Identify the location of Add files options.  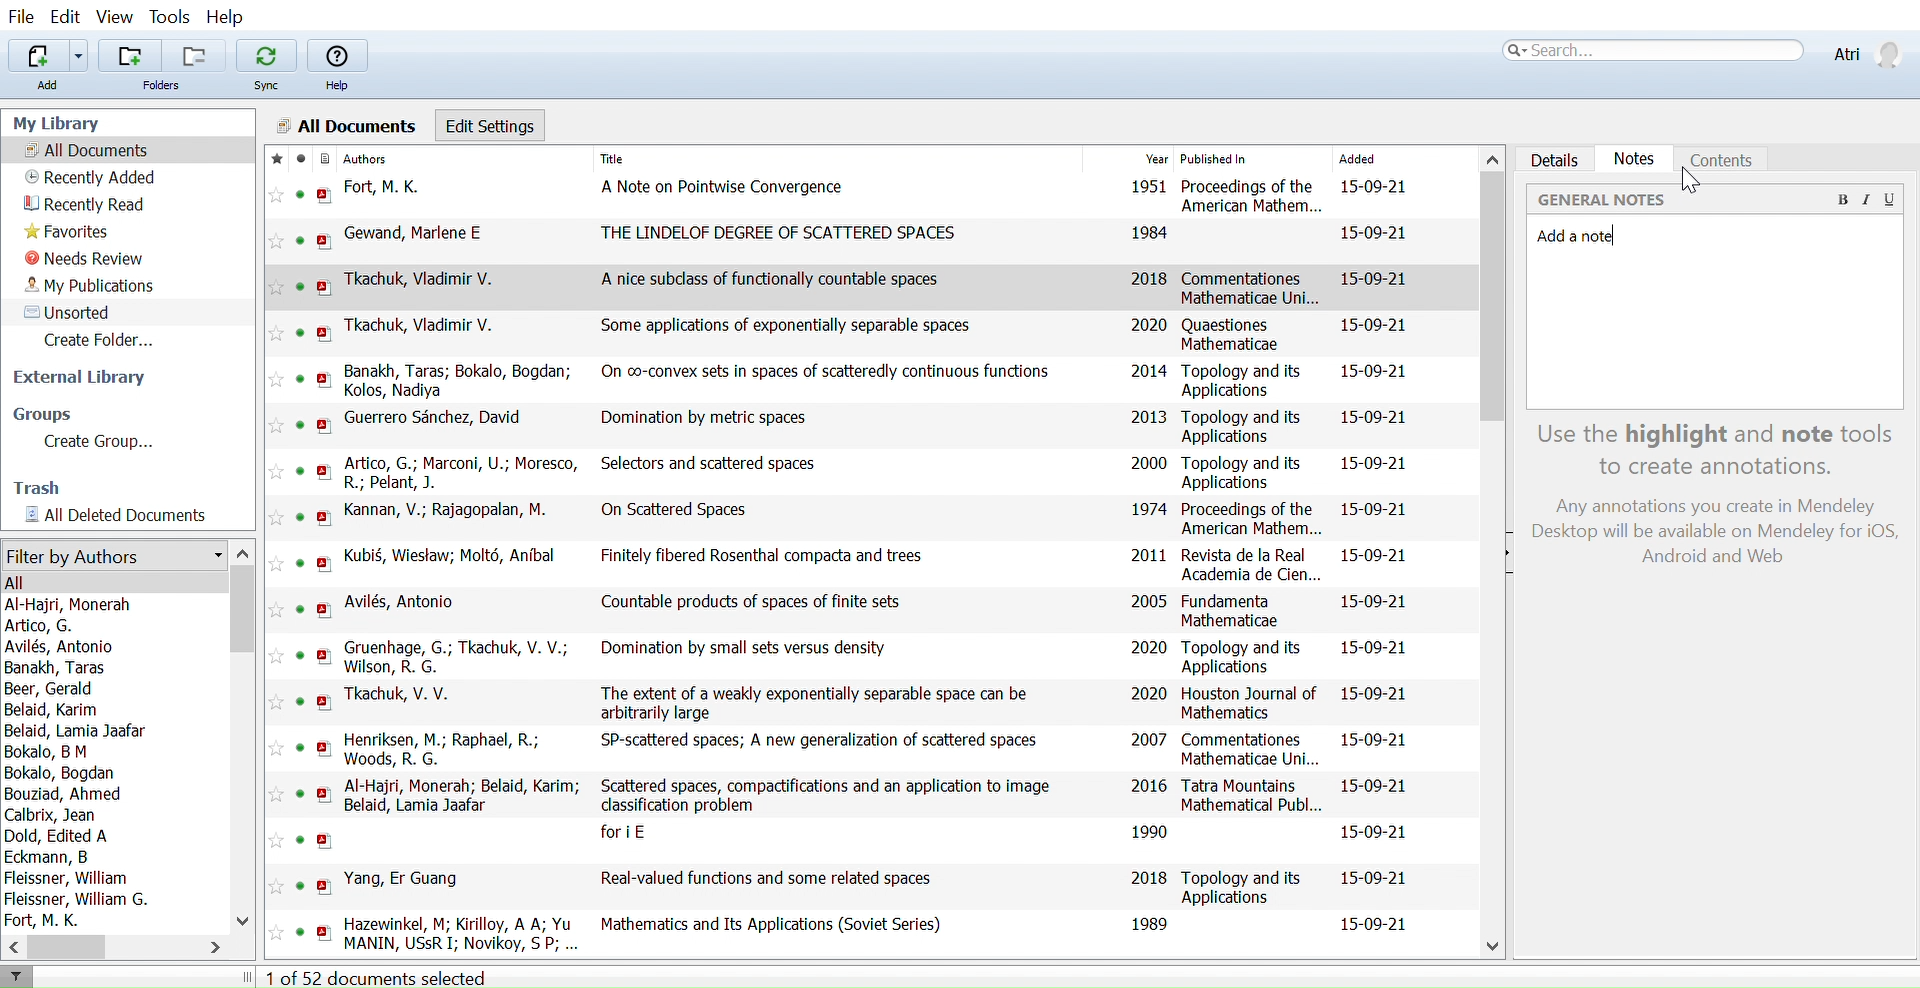
(82, 56).